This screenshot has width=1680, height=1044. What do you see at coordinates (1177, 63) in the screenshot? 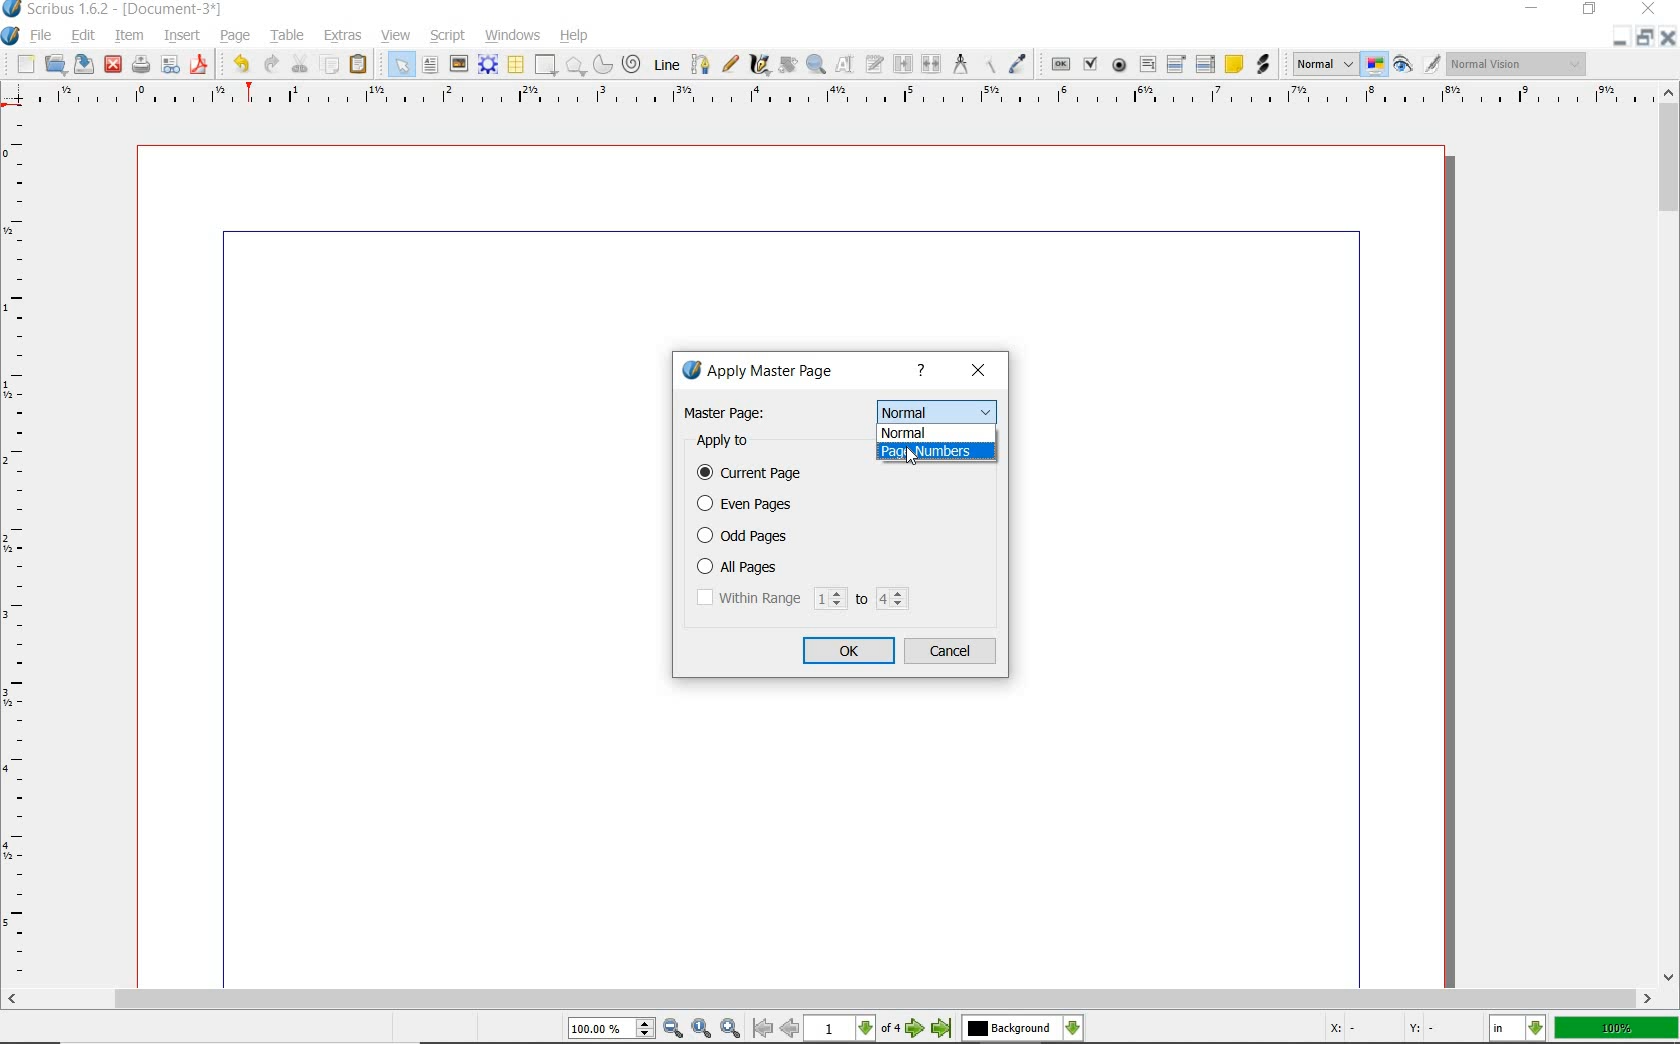
I see `pdf combo box` at bounding box center [1177, 63].